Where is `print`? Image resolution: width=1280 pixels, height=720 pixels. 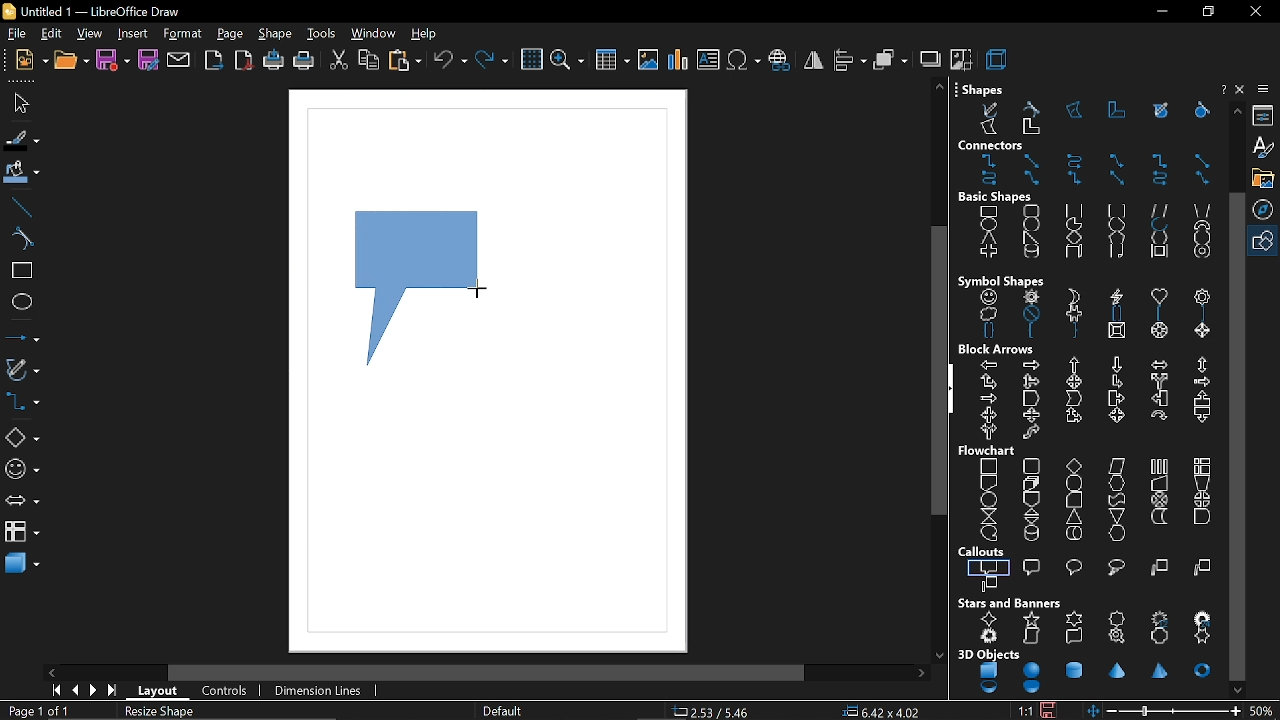
print is located at coordinates (305, 62).